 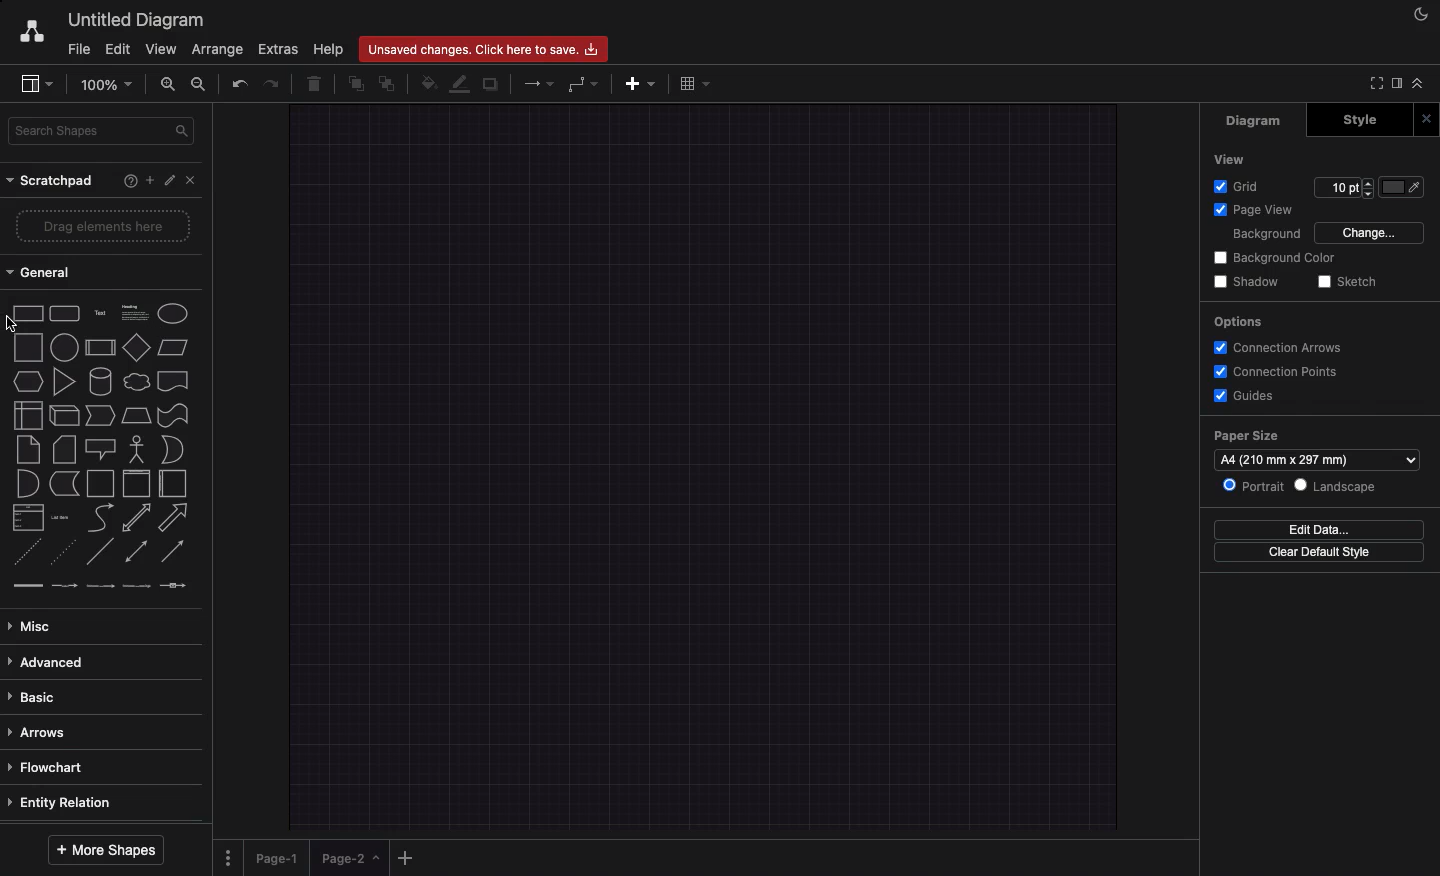 I want to click on Paper size, so click(x=1319, y=445).